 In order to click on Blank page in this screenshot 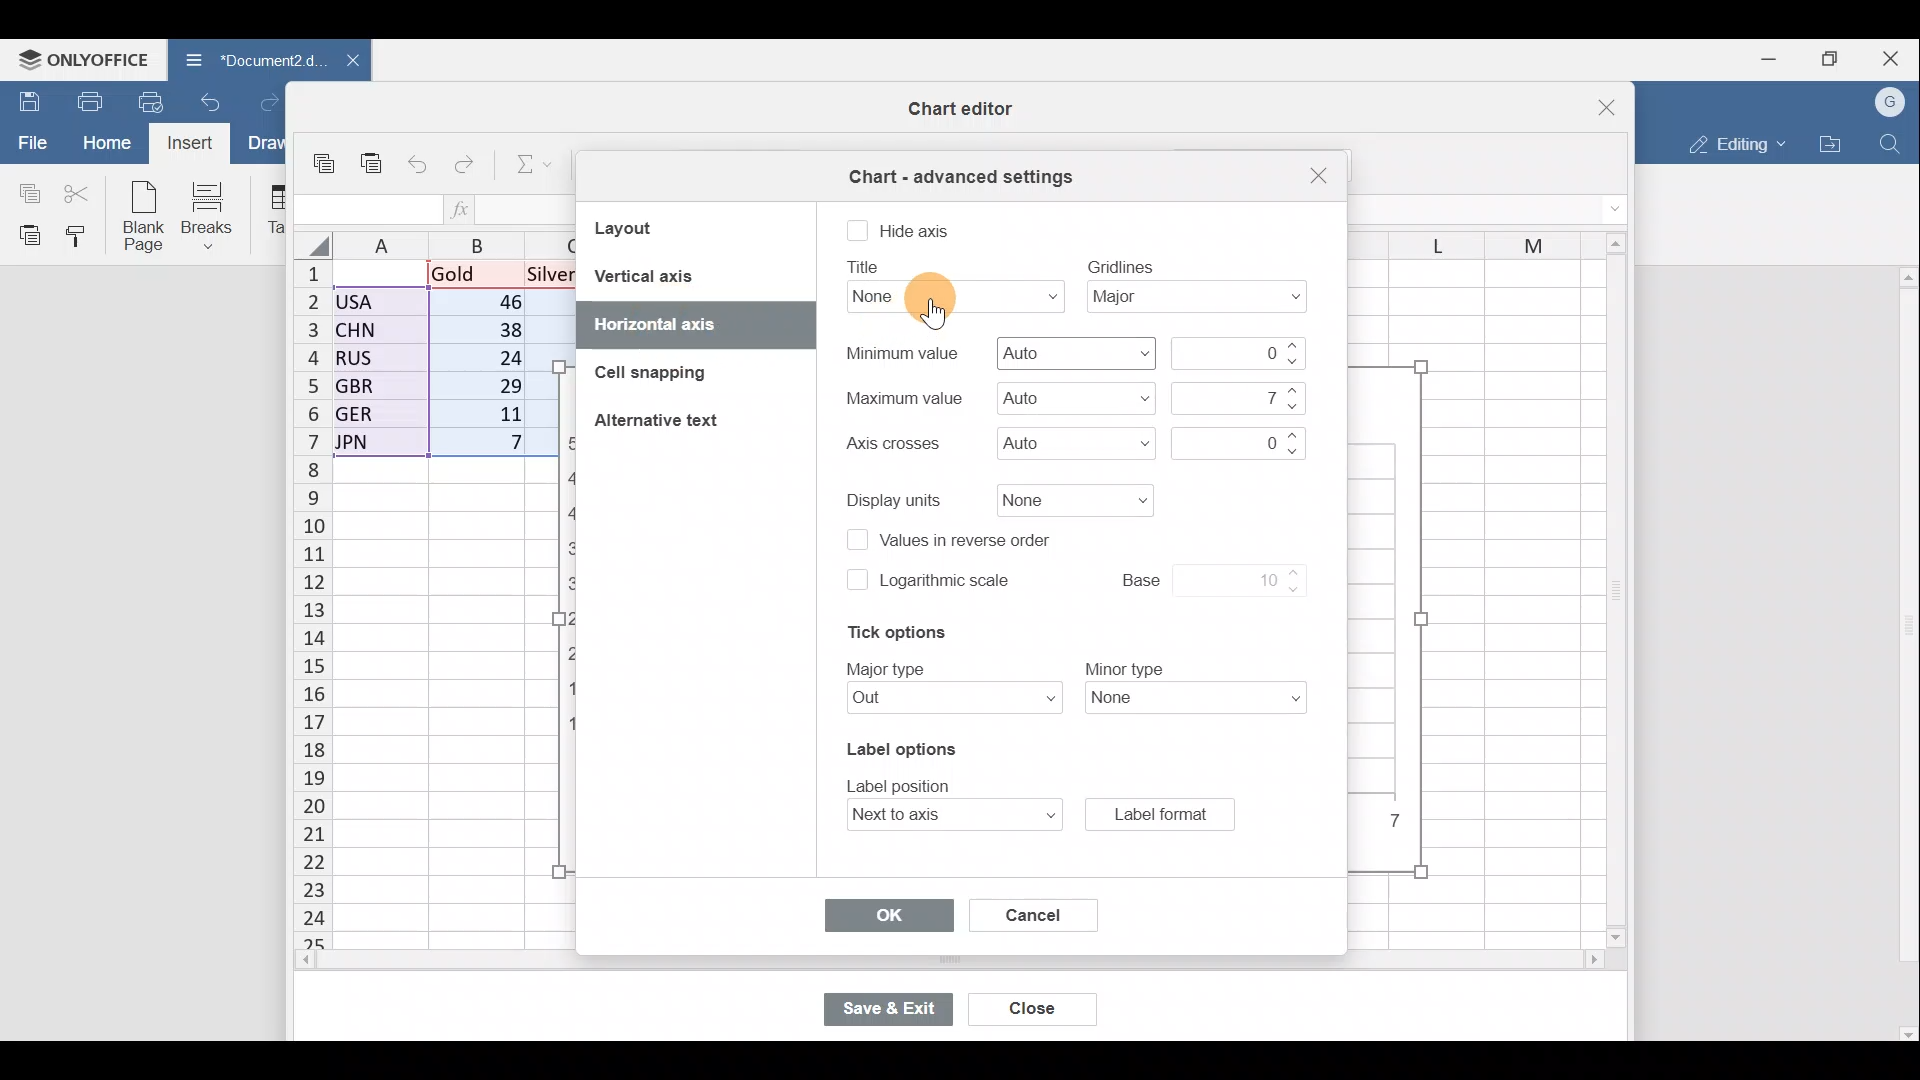, I will do `click(146, 218)`.